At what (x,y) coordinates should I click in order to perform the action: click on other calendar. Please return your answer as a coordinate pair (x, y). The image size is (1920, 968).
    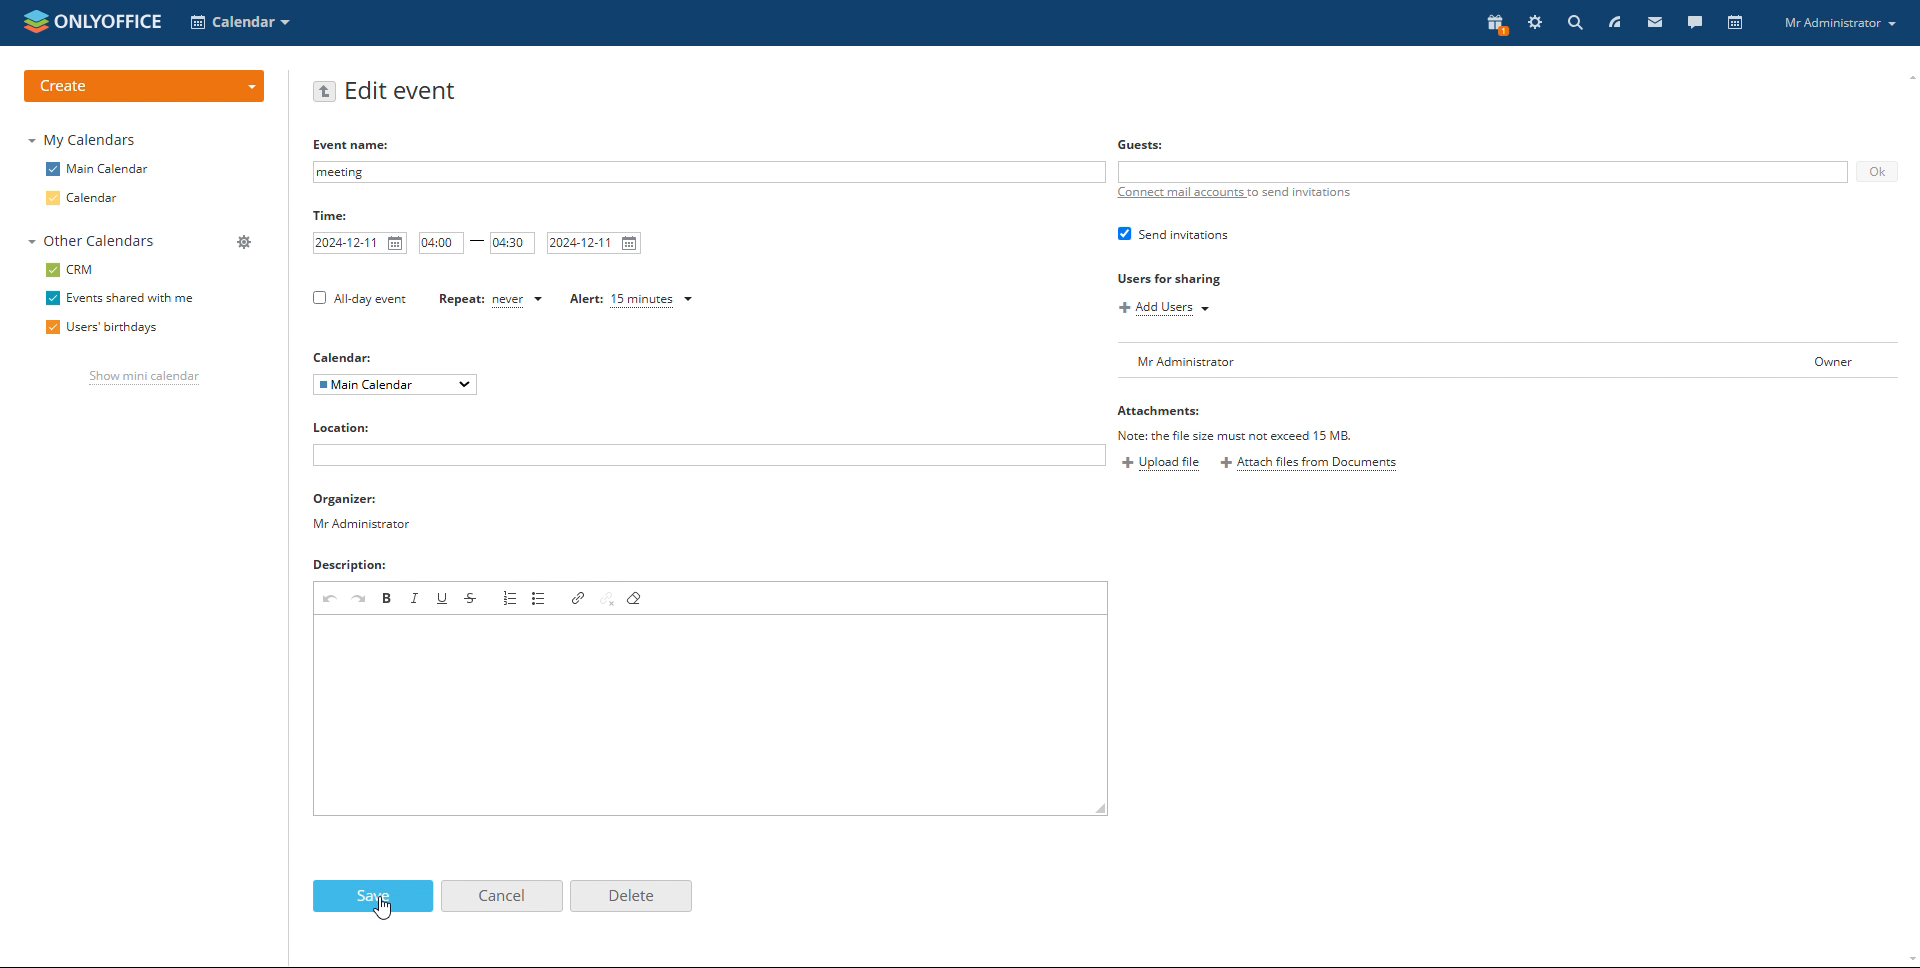
    Looking at the image, I should click on (90, 242).